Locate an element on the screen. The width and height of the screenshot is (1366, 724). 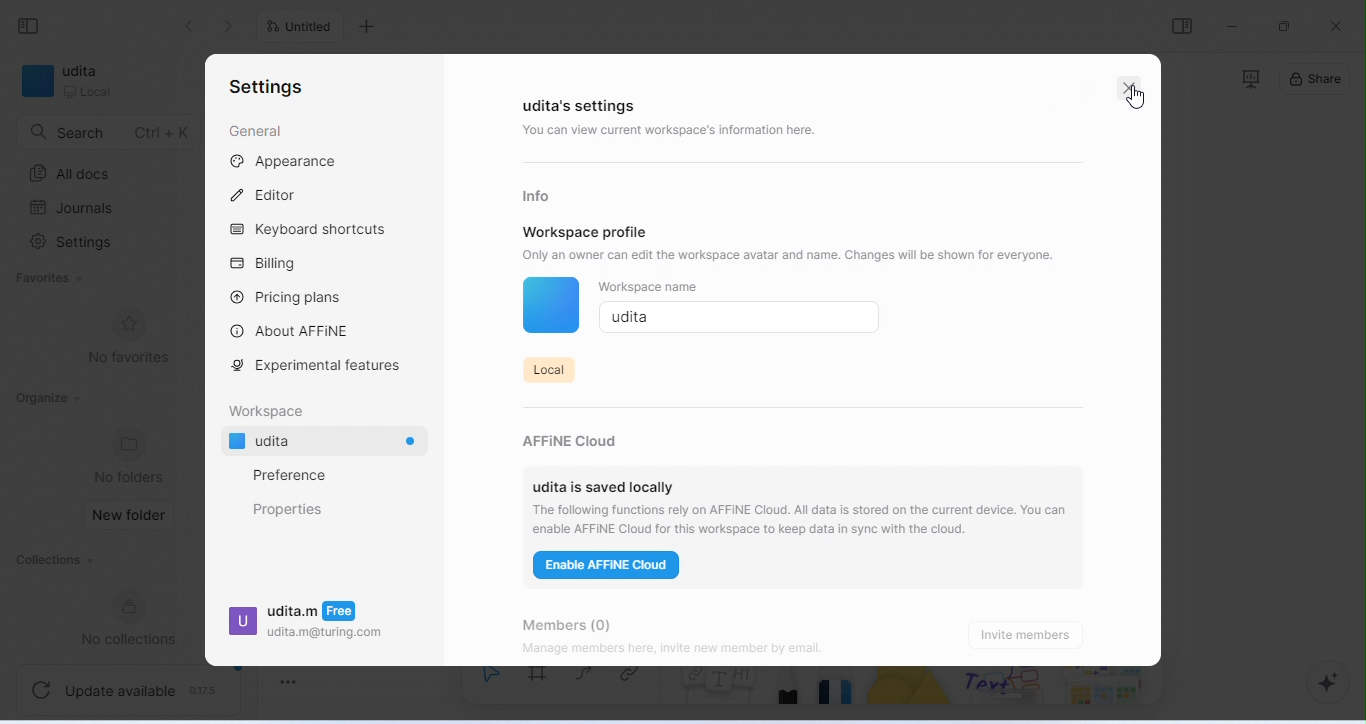
frame is located at coordinates (542, 685).